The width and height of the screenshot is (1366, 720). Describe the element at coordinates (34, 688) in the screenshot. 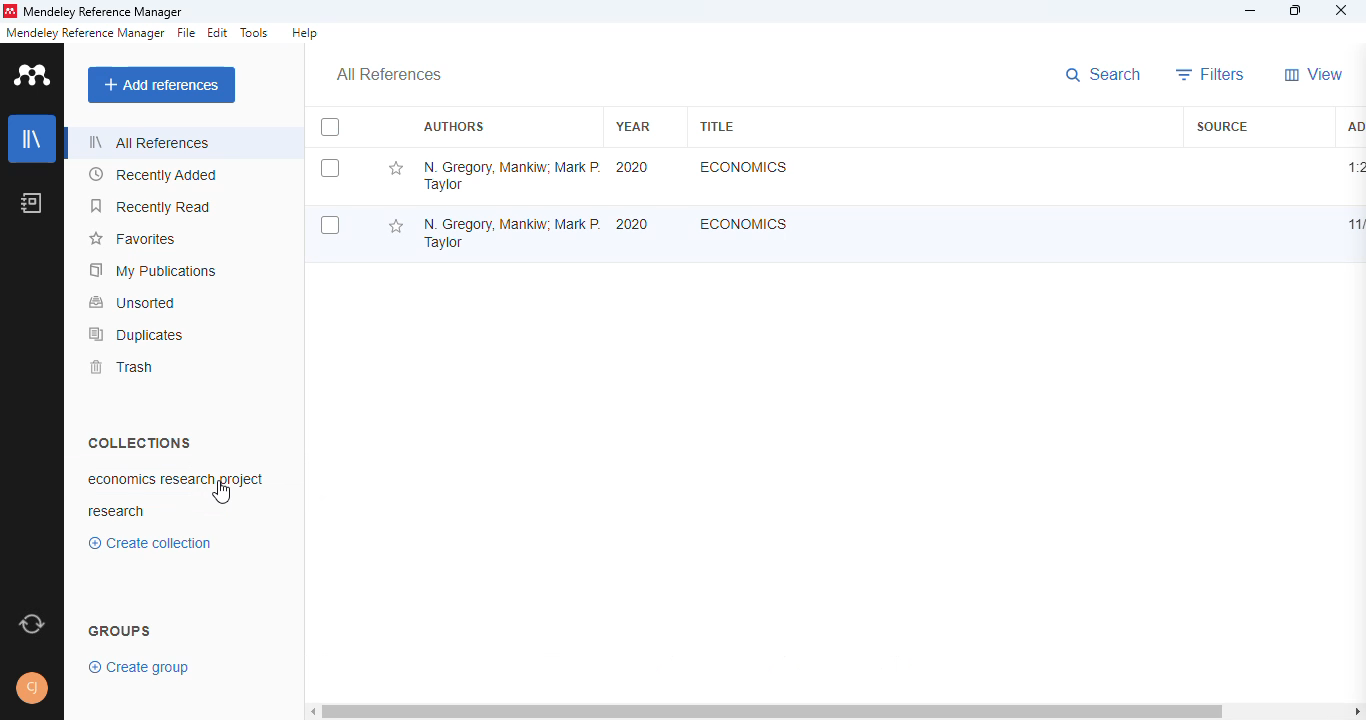

I see `profile` at that location.